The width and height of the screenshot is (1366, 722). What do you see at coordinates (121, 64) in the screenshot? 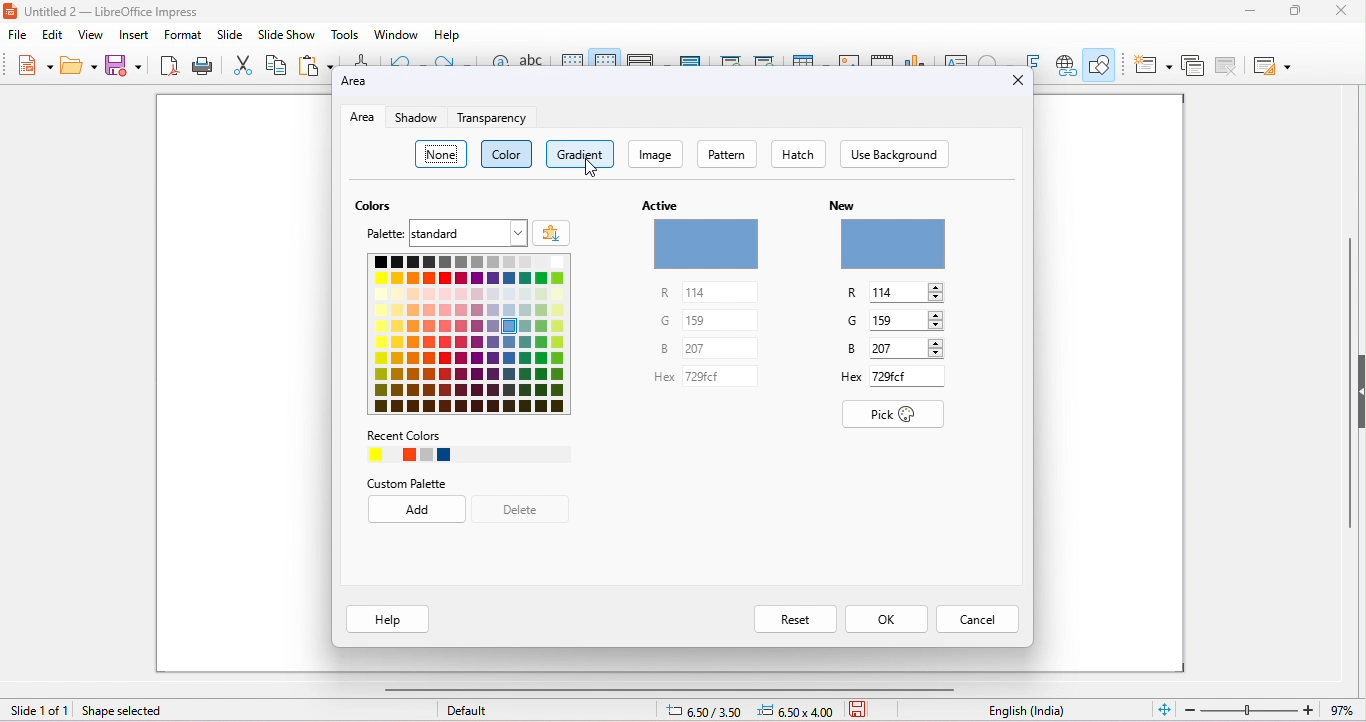
I see `save` at bounding box center [121, 64].